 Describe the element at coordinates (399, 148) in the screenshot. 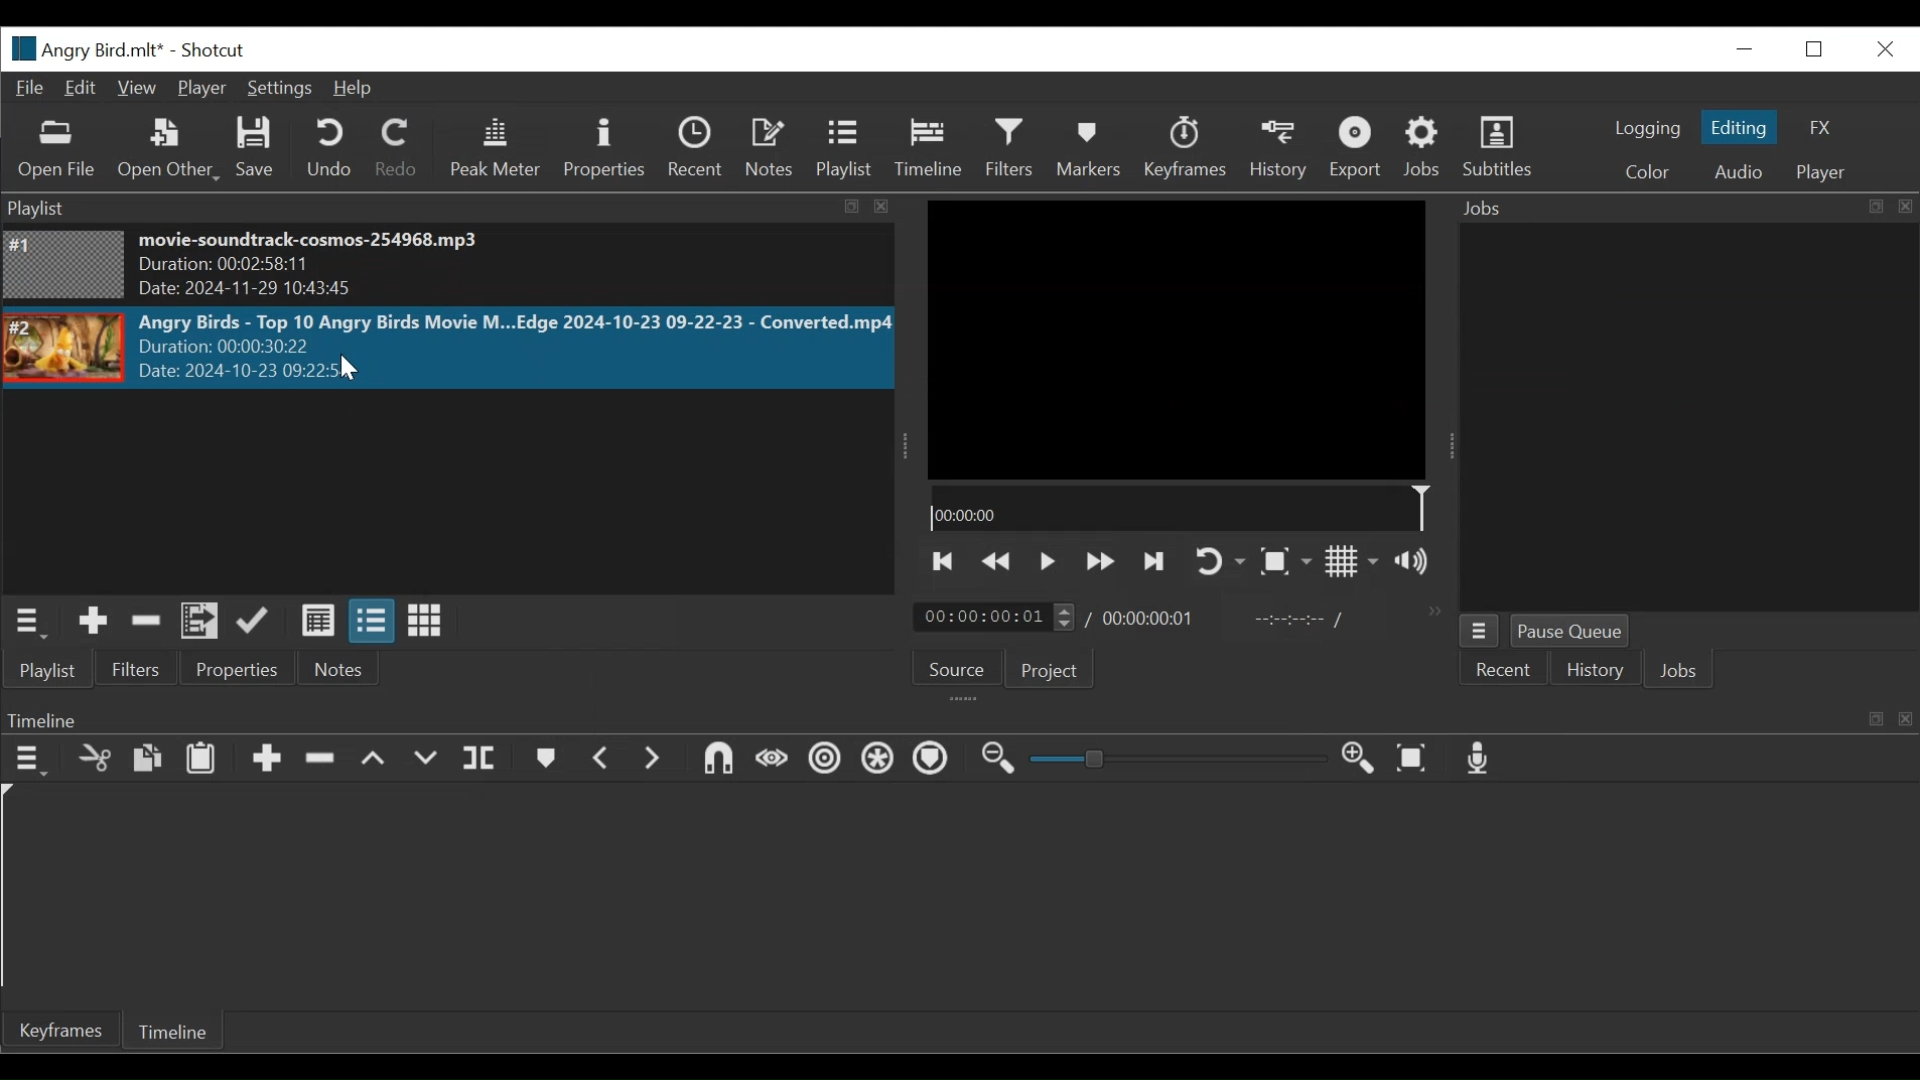

I see `Redo` at that location.